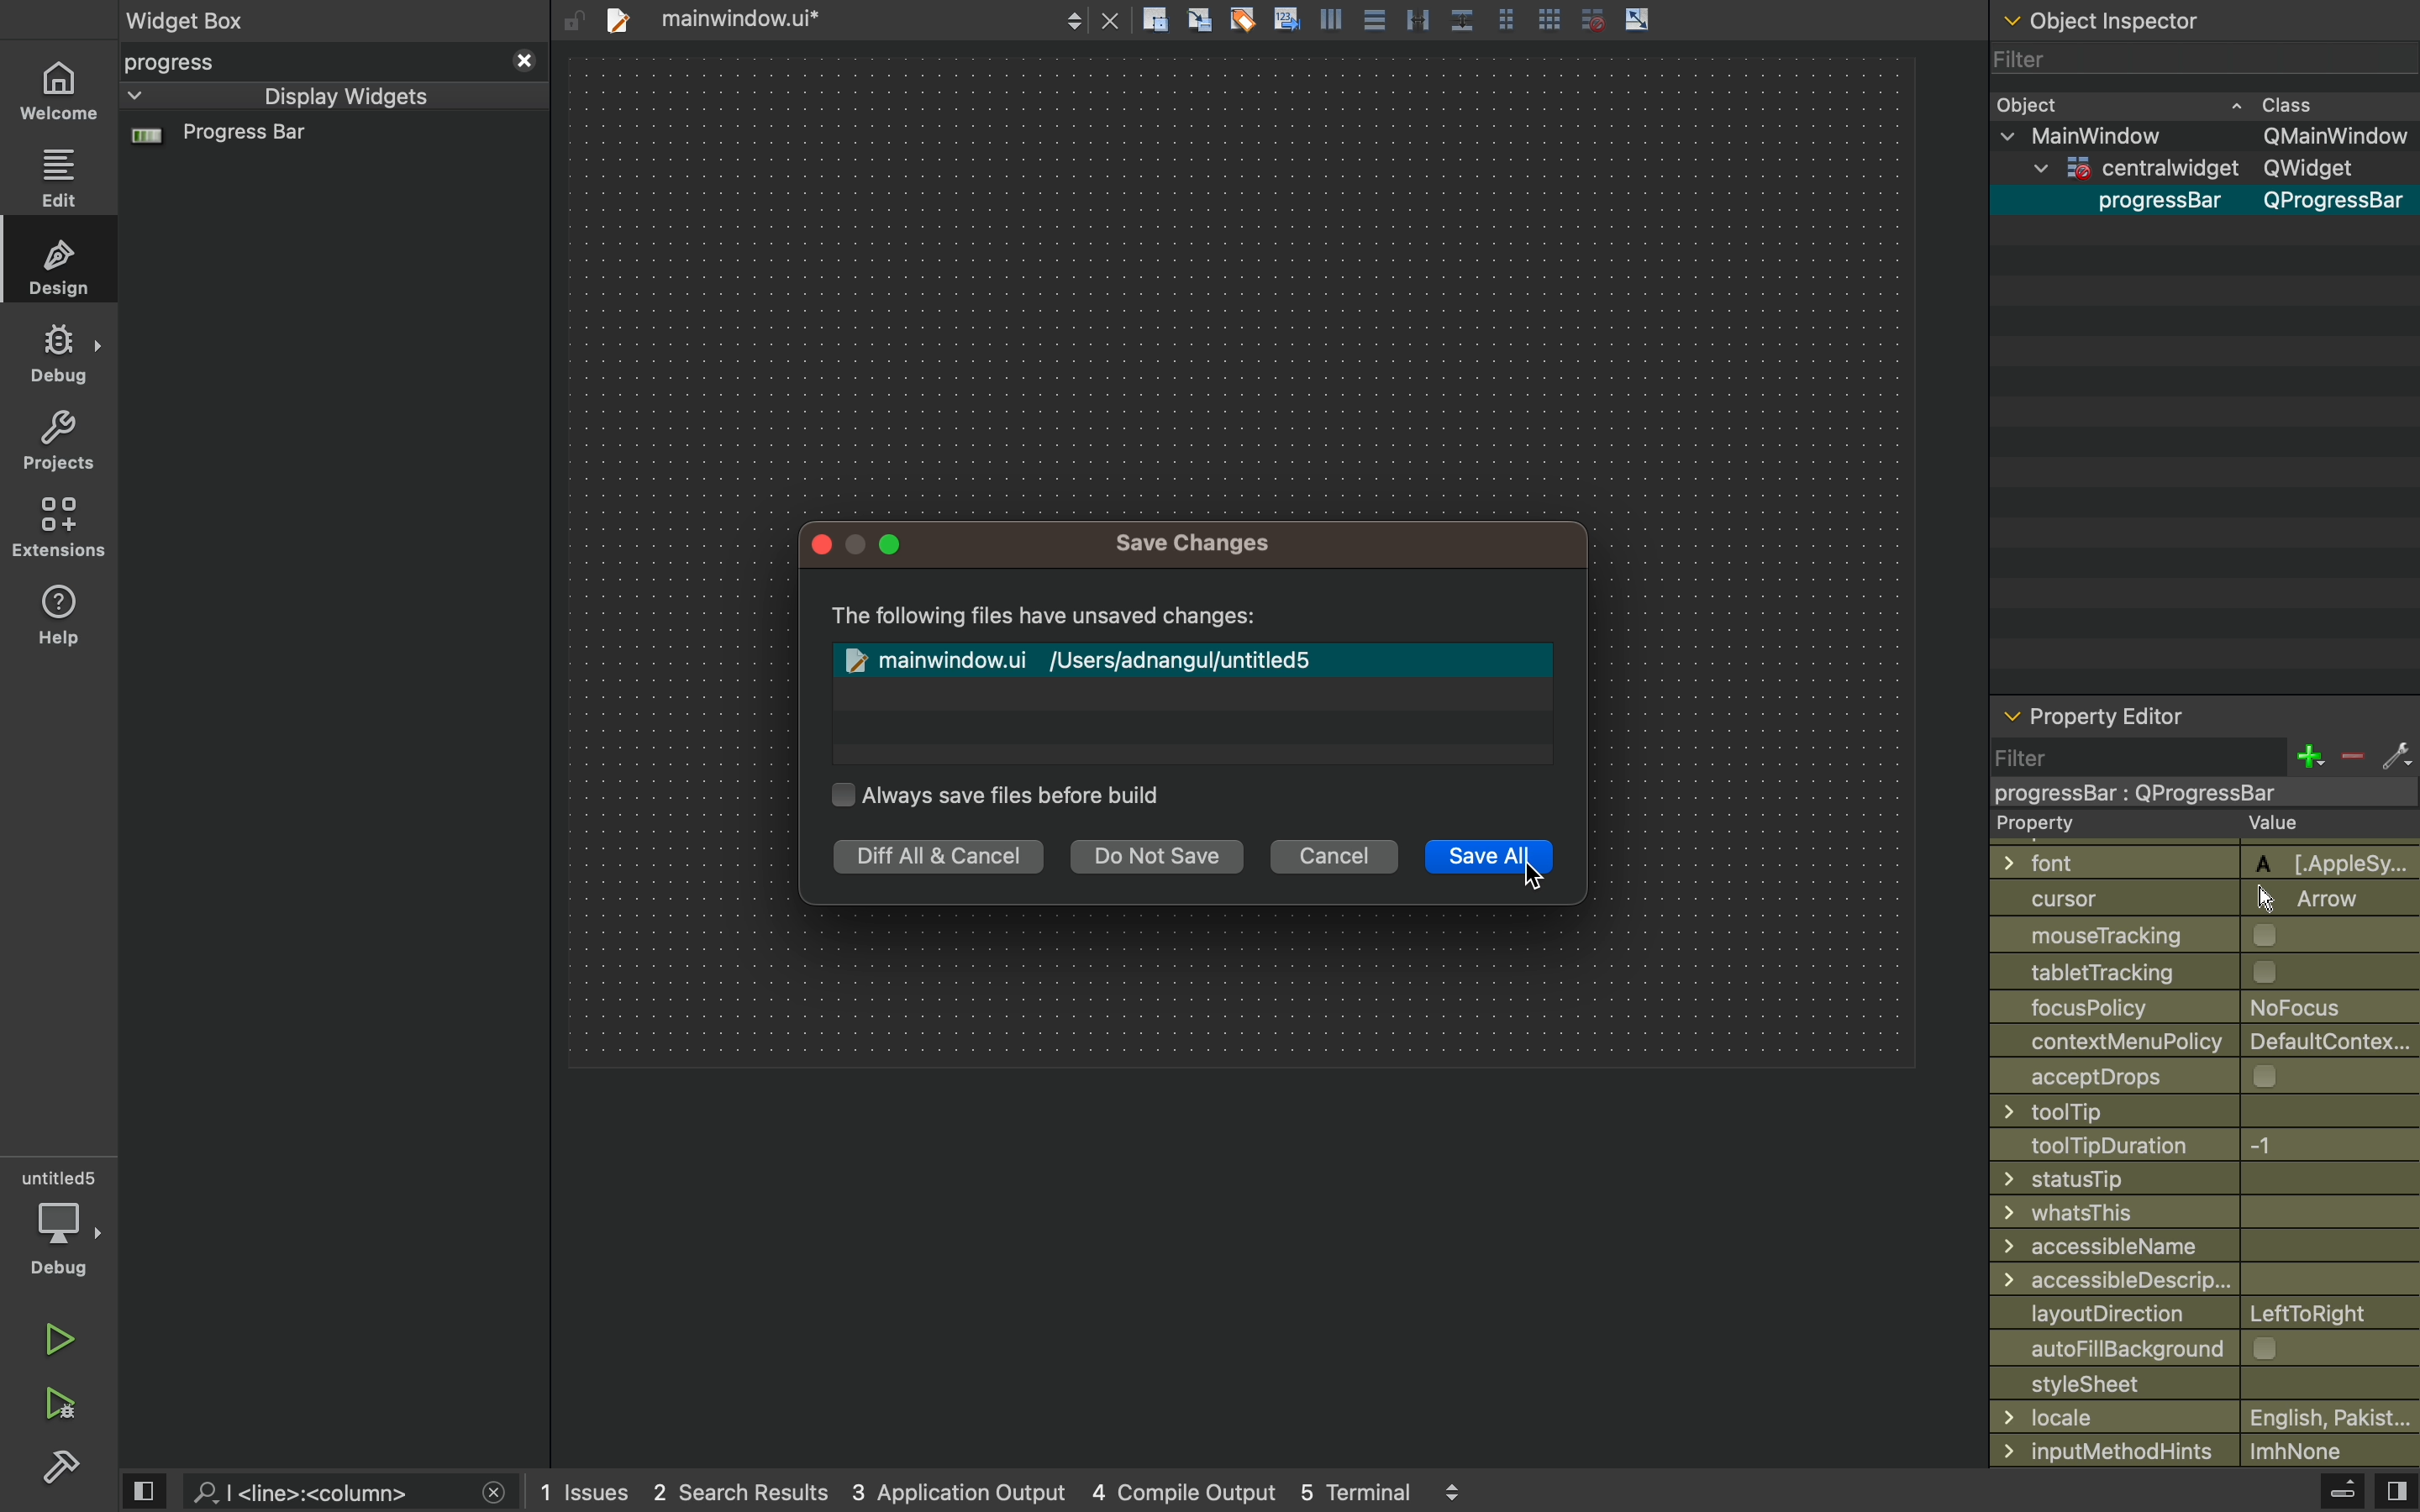 This screenshot has width=2420, height=1512. I want to click on statustip, so click(2197, 1178).